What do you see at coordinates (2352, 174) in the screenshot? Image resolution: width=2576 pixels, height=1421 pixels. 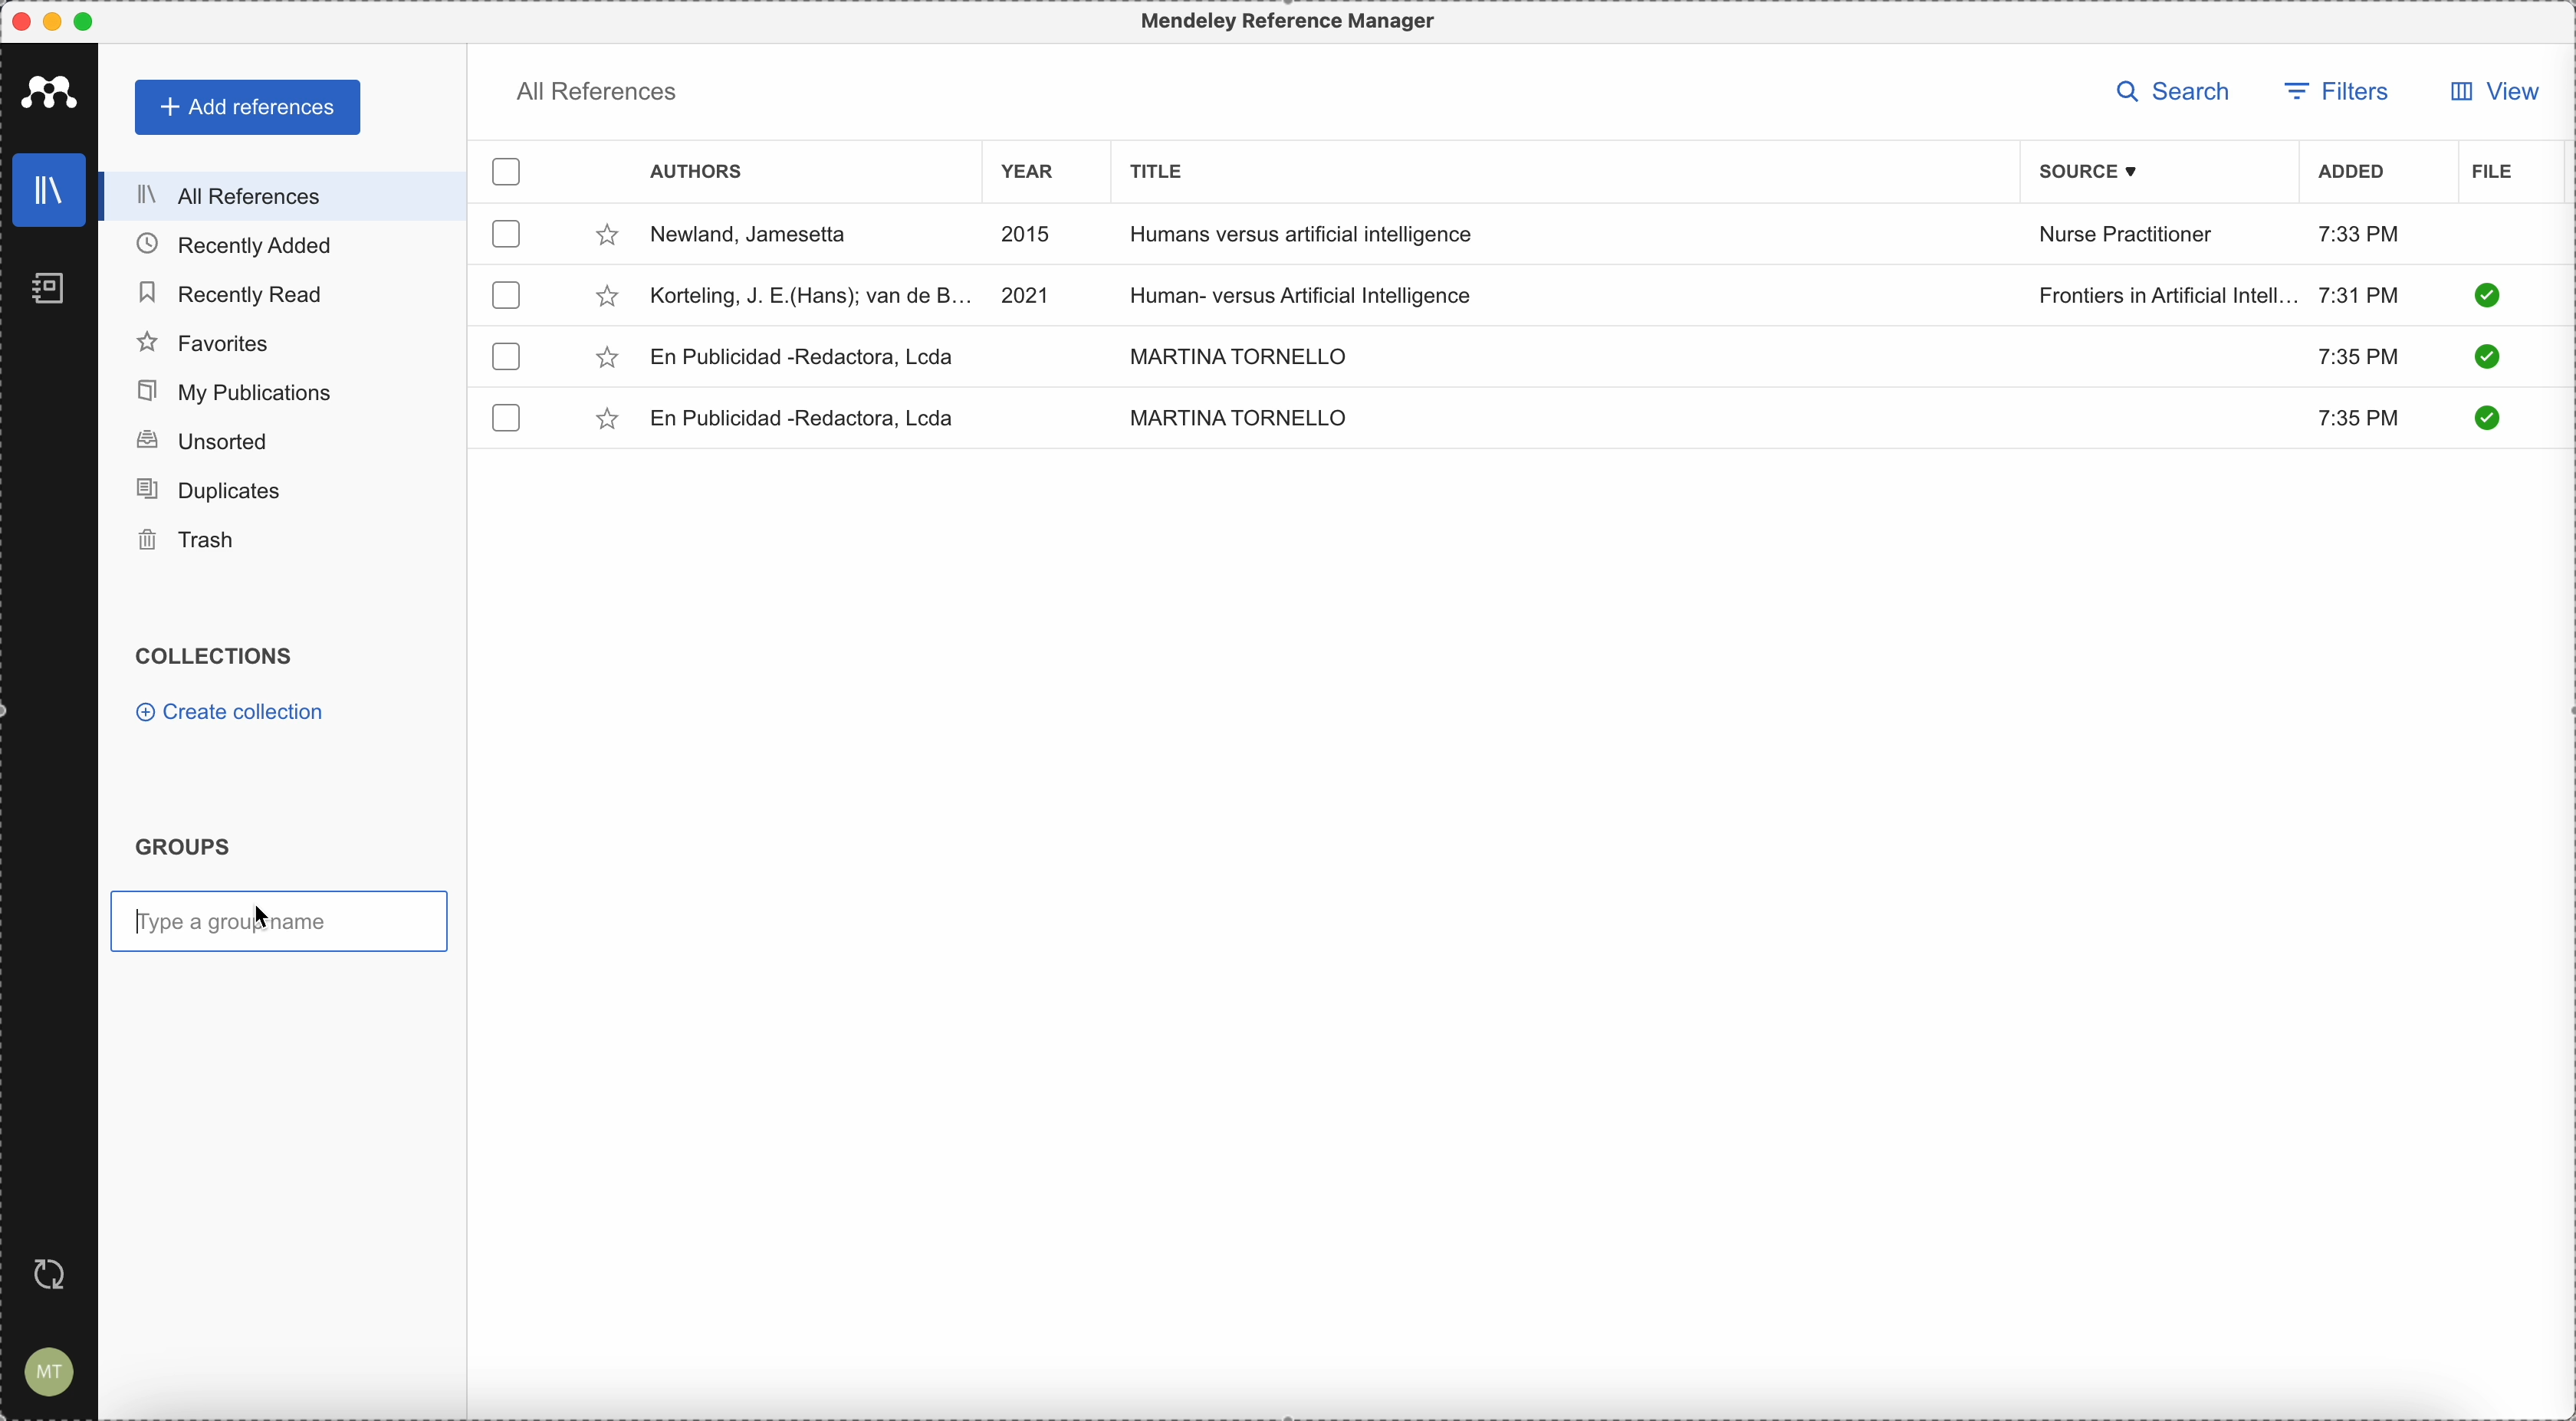 I see `added` at bounding box center [2352, 174].